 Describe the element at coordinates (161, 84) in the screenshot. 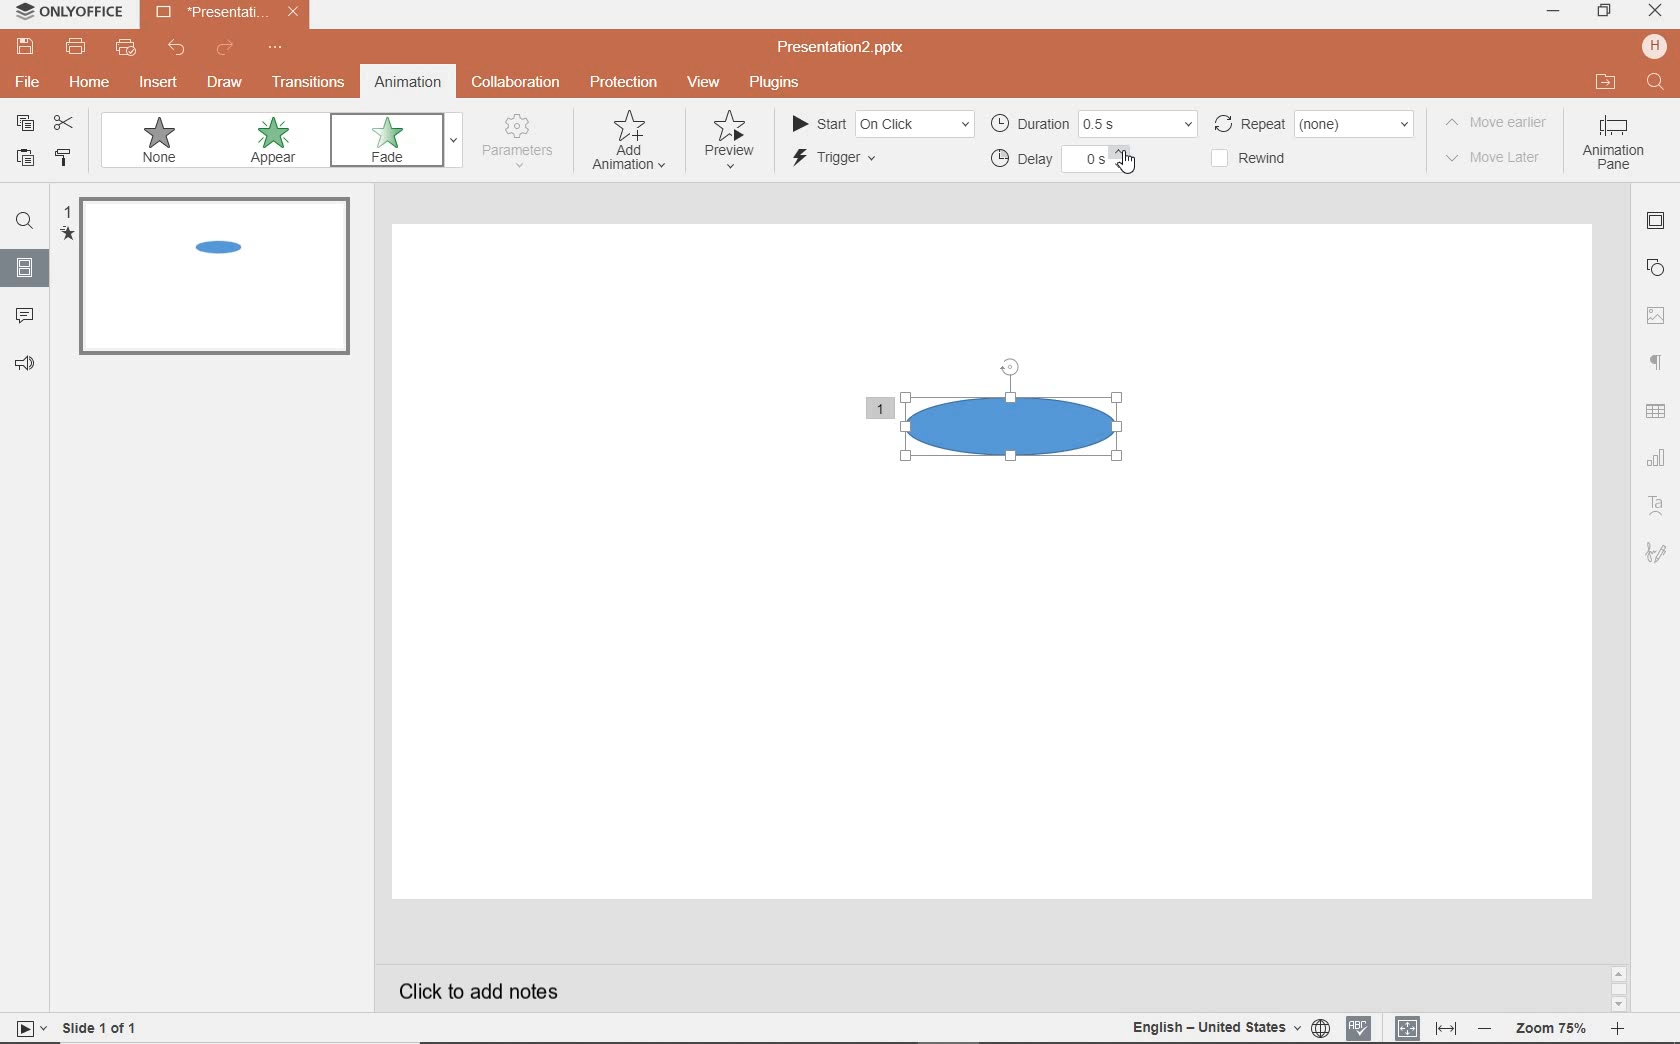

I see `insert` at that location.